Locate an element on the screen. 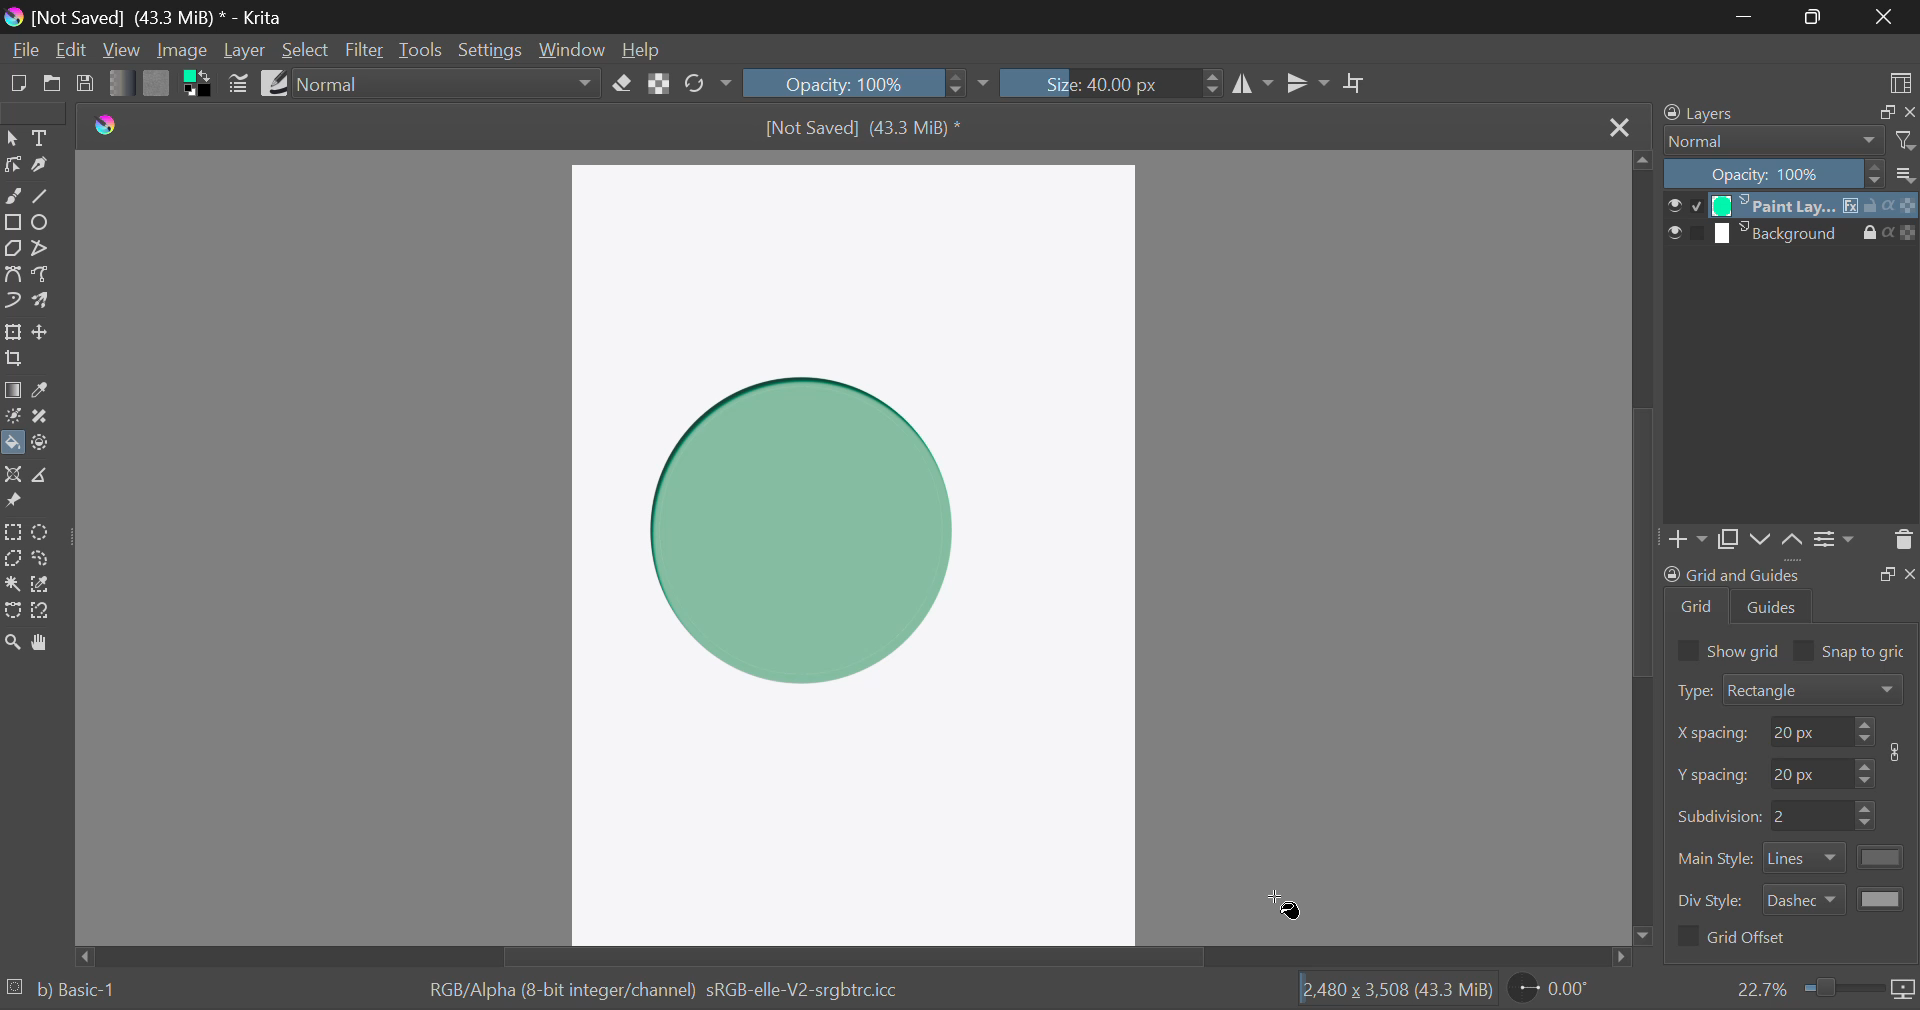  Zoom is located at coordinates (1825, 989).